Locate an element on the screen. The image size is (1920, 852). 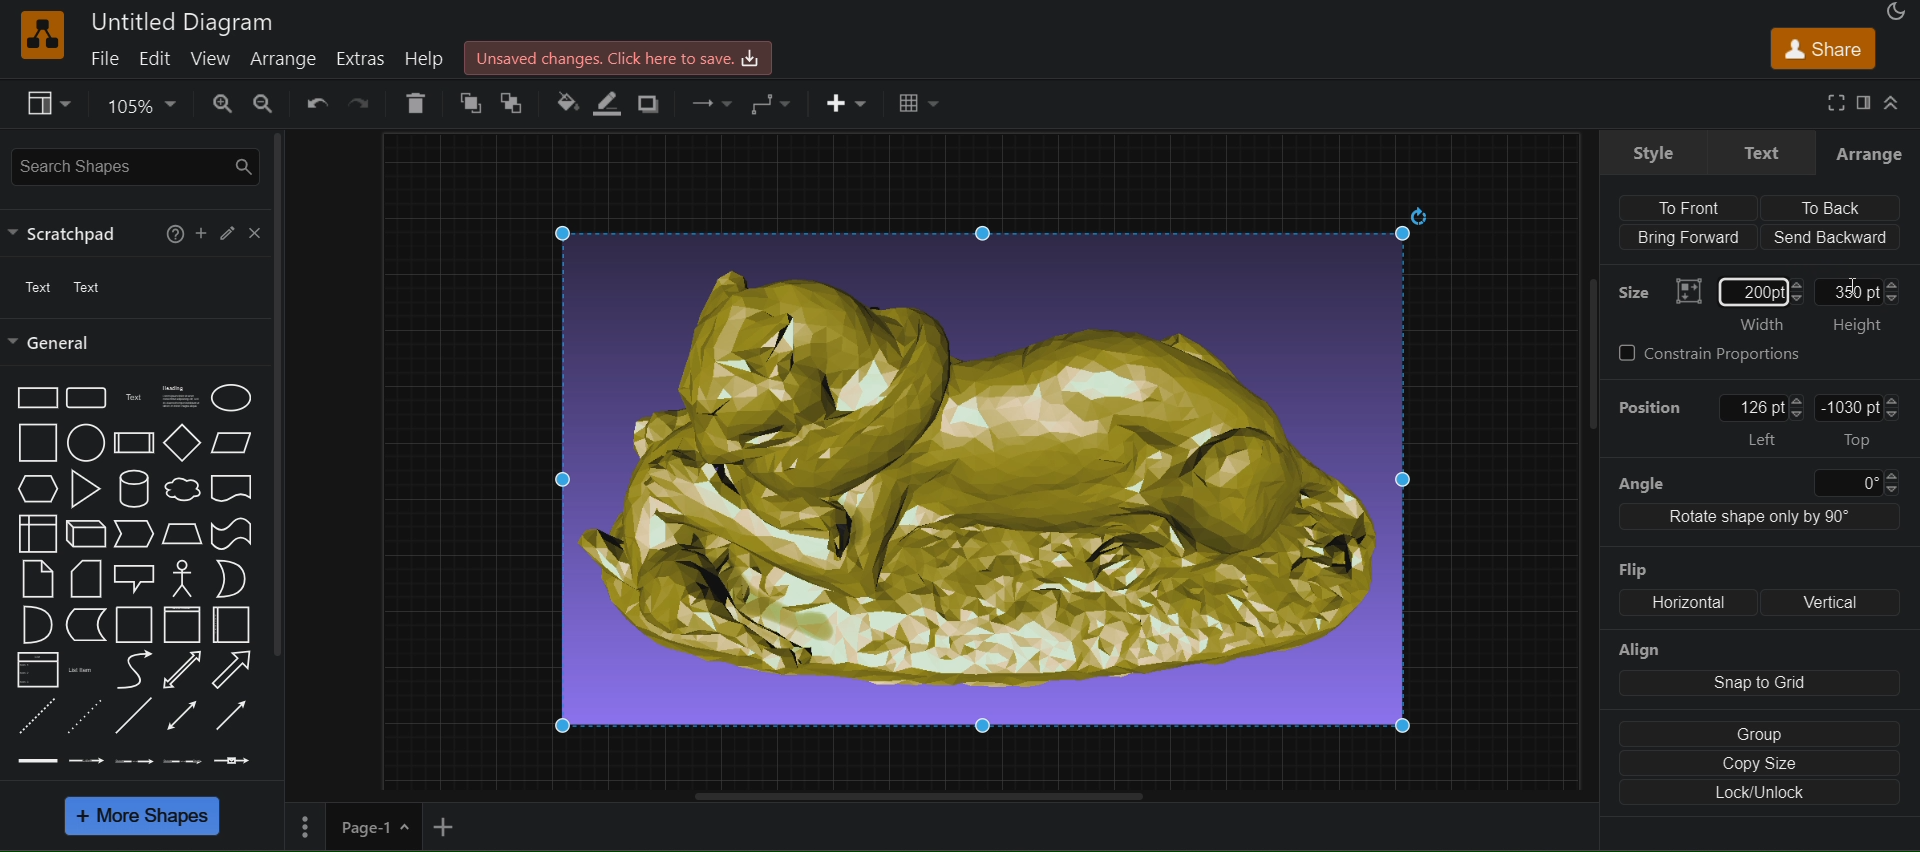
scrollbar is located at coordinates (280, 397).